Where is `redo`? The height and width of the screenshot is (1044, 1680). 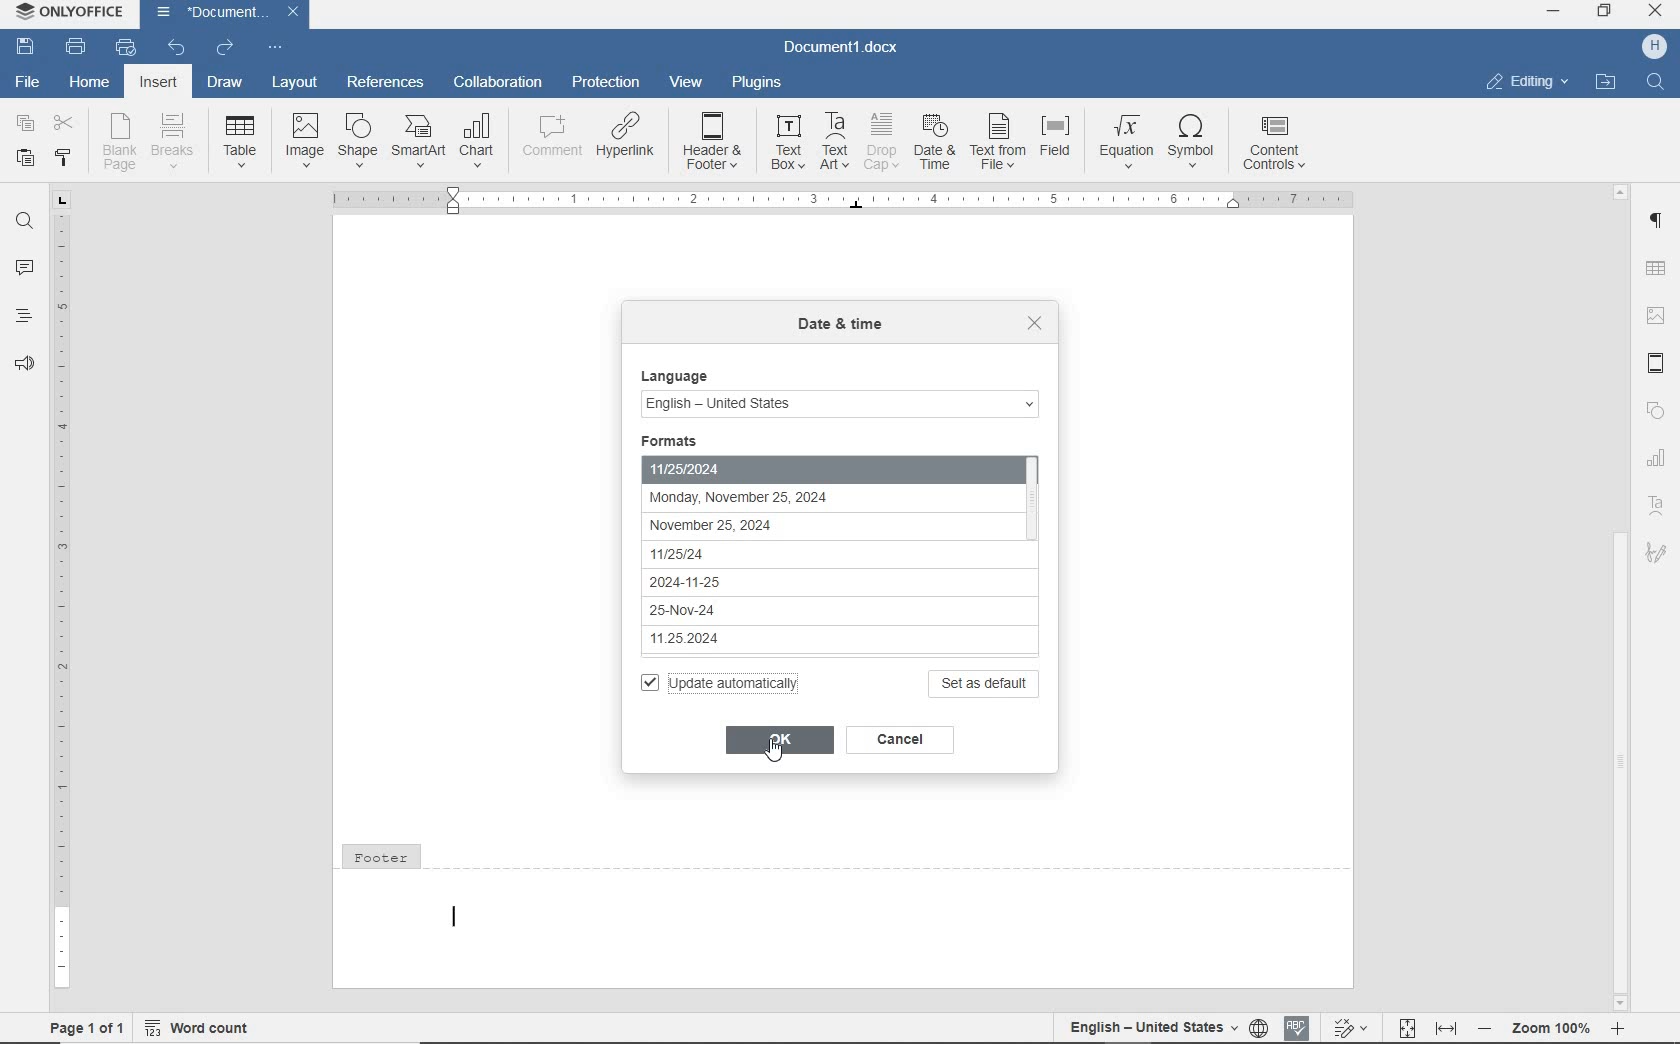 redo is located at coordinates (226, 48).